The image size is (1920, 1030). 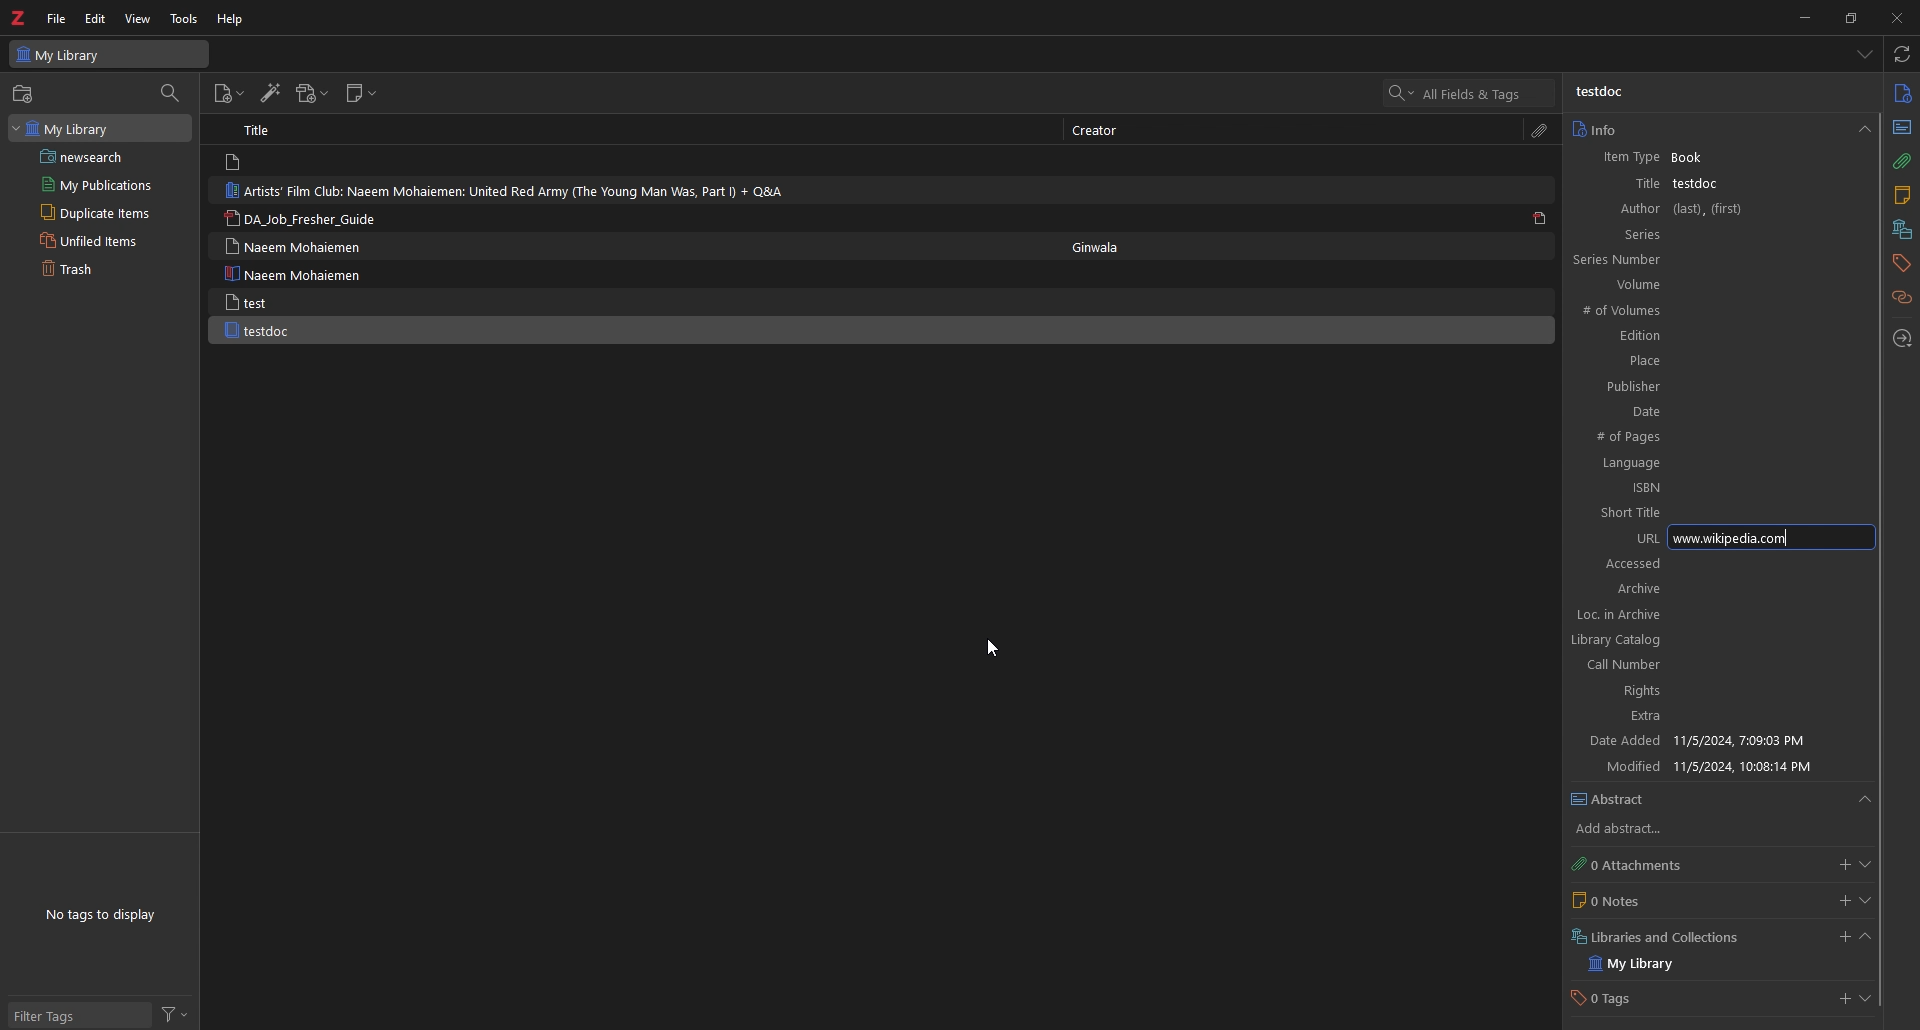 What do you see at coordinates (266, 130) in the screenshot?
I see `Title` at bounding box center [266, 130].